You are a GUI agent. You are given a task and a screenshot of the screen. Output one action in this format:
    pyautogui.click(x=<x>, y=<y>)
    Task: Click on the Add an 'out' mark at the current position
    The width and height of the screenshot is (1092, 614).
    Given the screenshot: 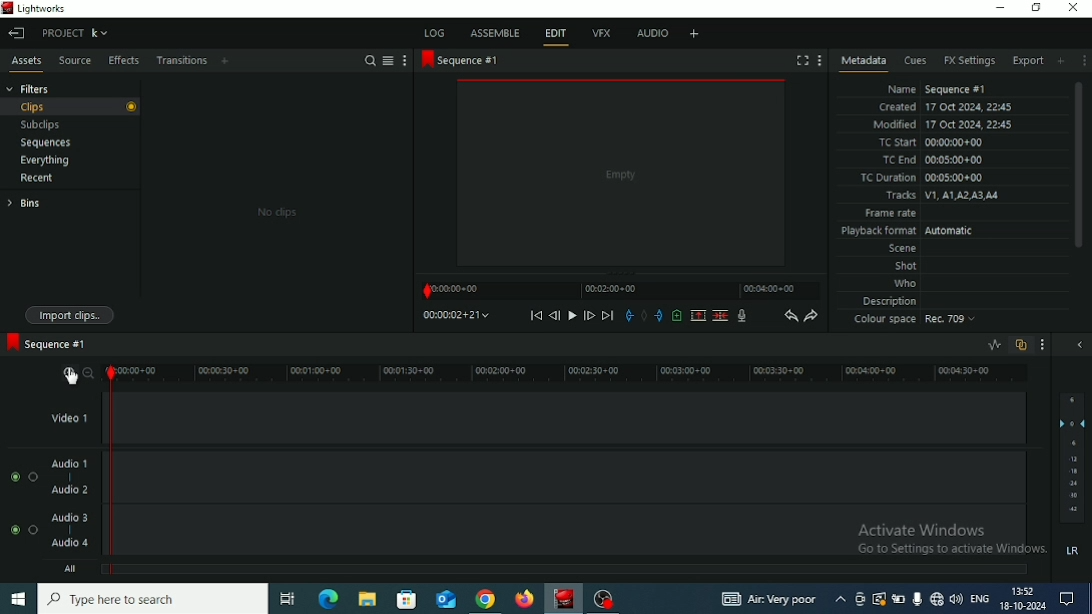 What is the action you would take?
    pyautogui.click(x=658, y=315)
    